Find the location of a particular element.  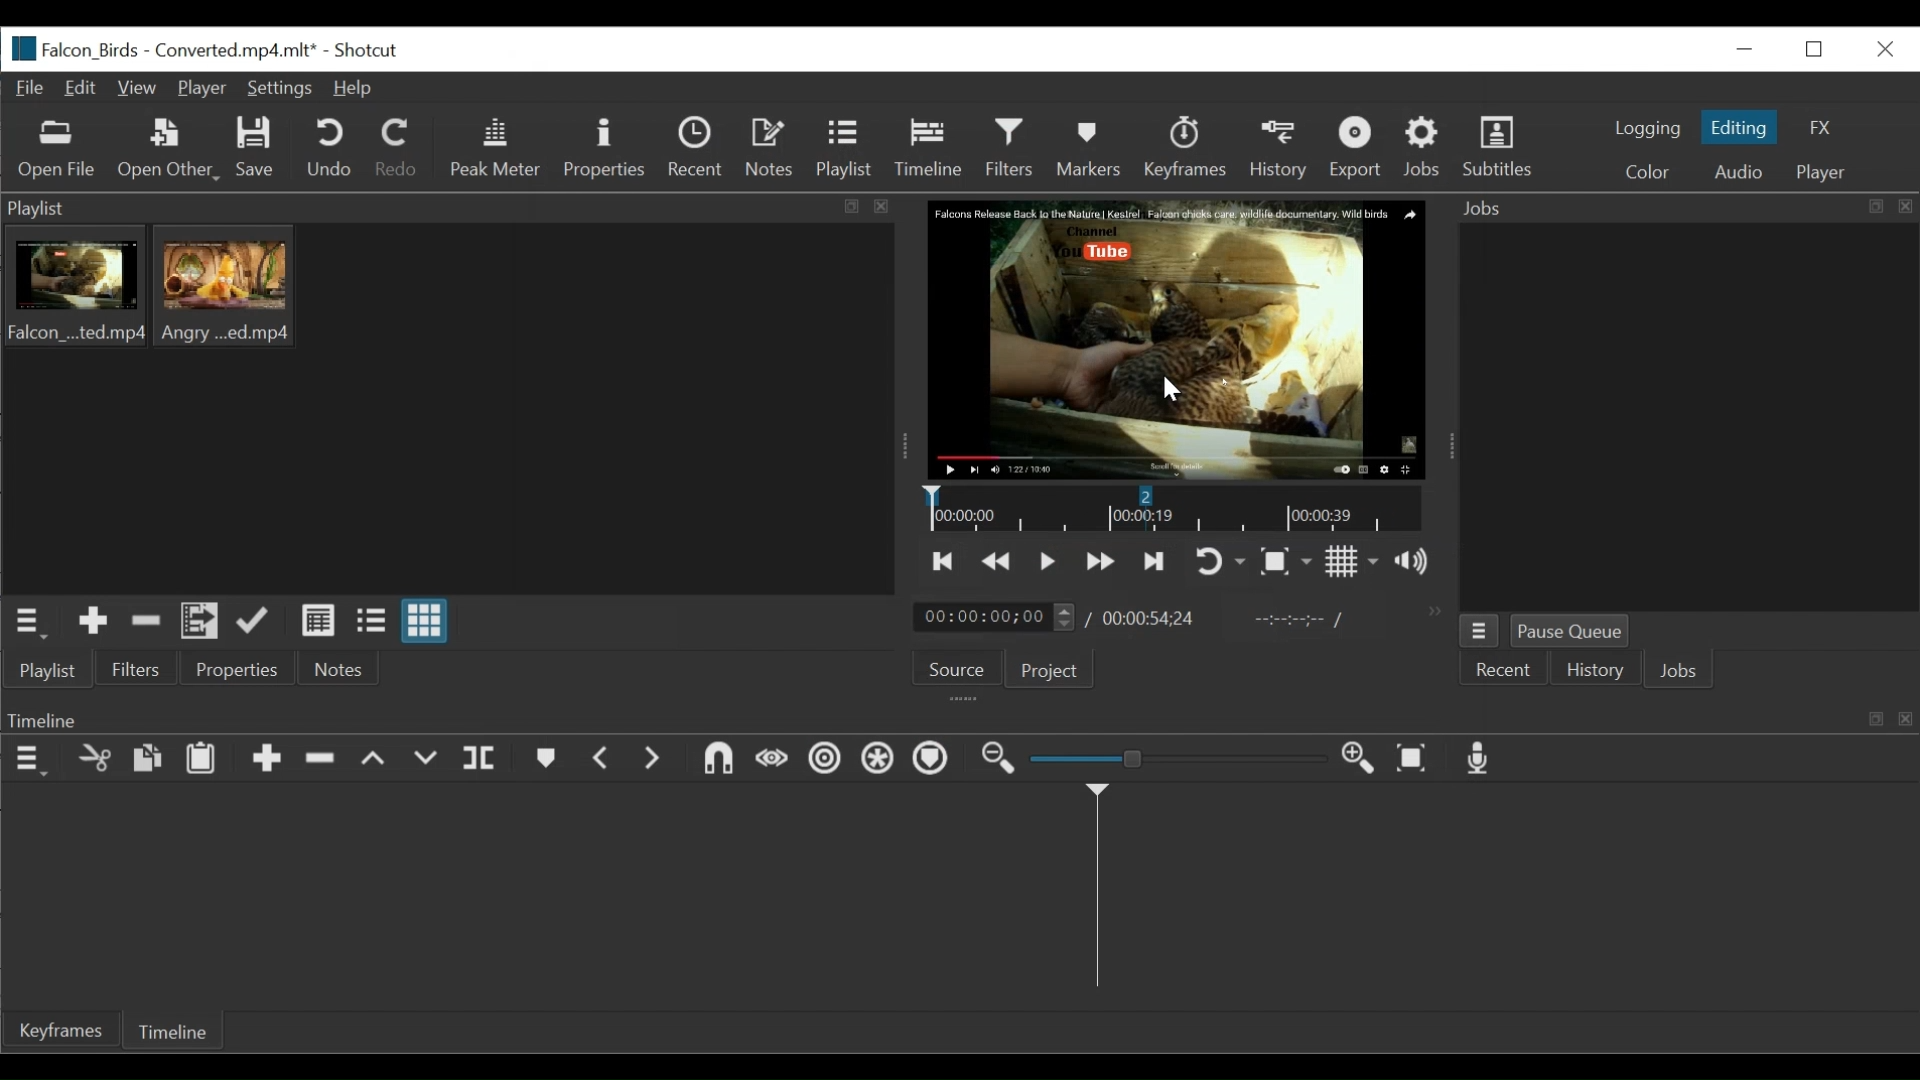

Colr is located at coordinates (1649, 170).